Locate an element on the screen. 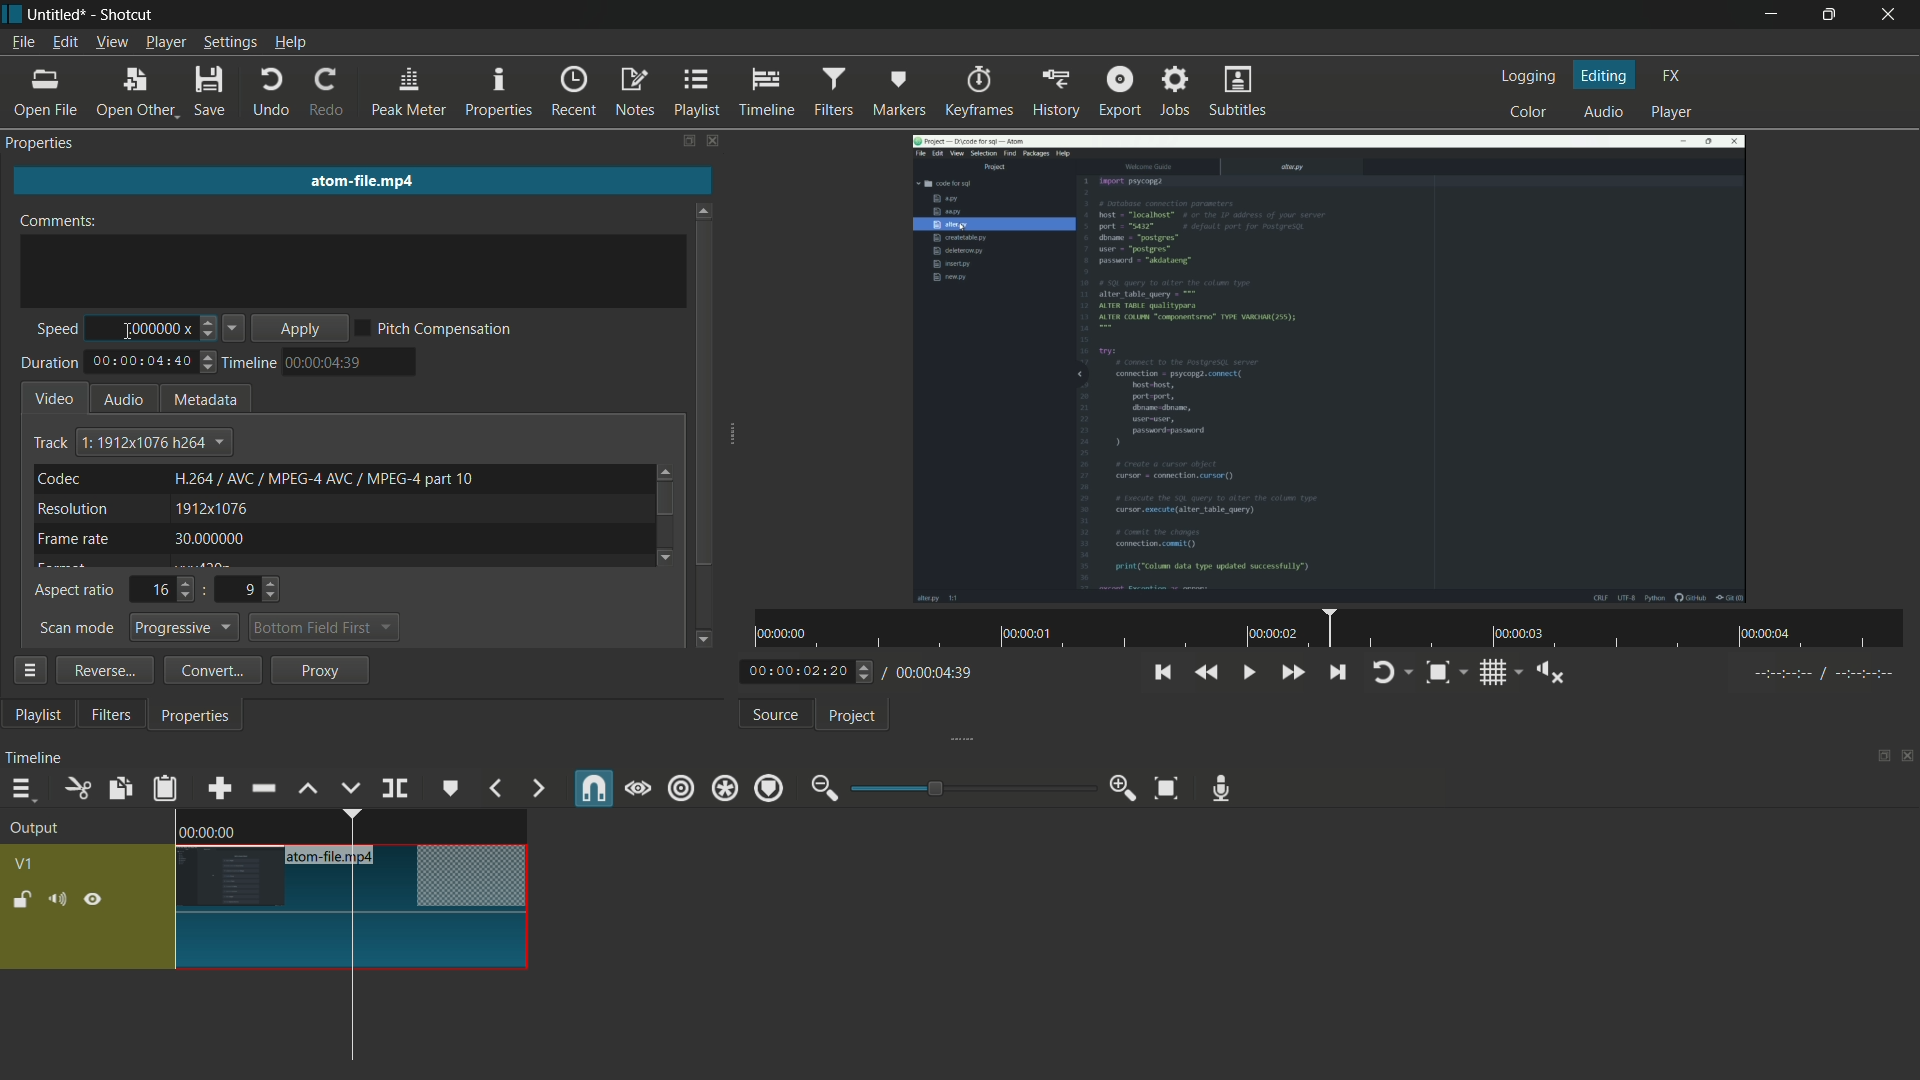 Image resolution: width=1920 pixels, height=1080 pixels. timeline is located at coordinates (764, 92).